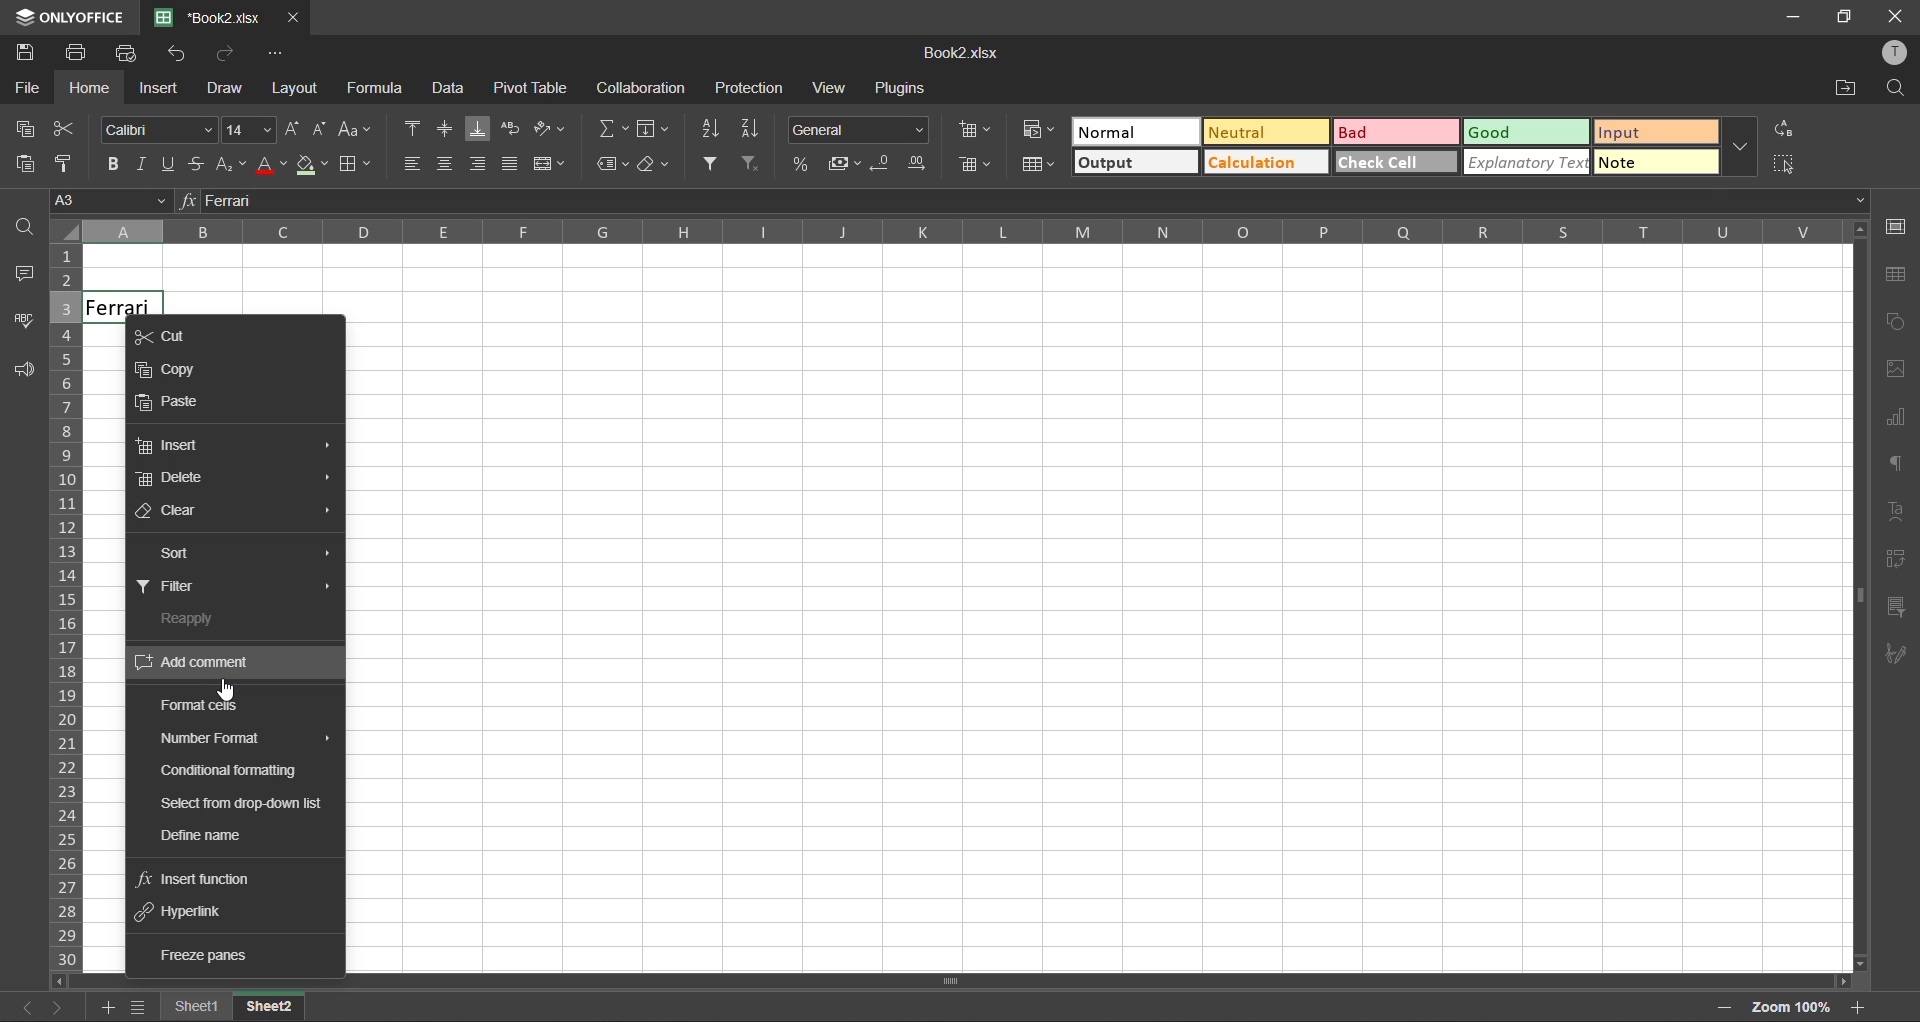 The width and height of the screenshot is (1920, 1022). What do you see at coordinates (22, 88) in the screenshot?
I see `file` at bounding box center [22, 88].